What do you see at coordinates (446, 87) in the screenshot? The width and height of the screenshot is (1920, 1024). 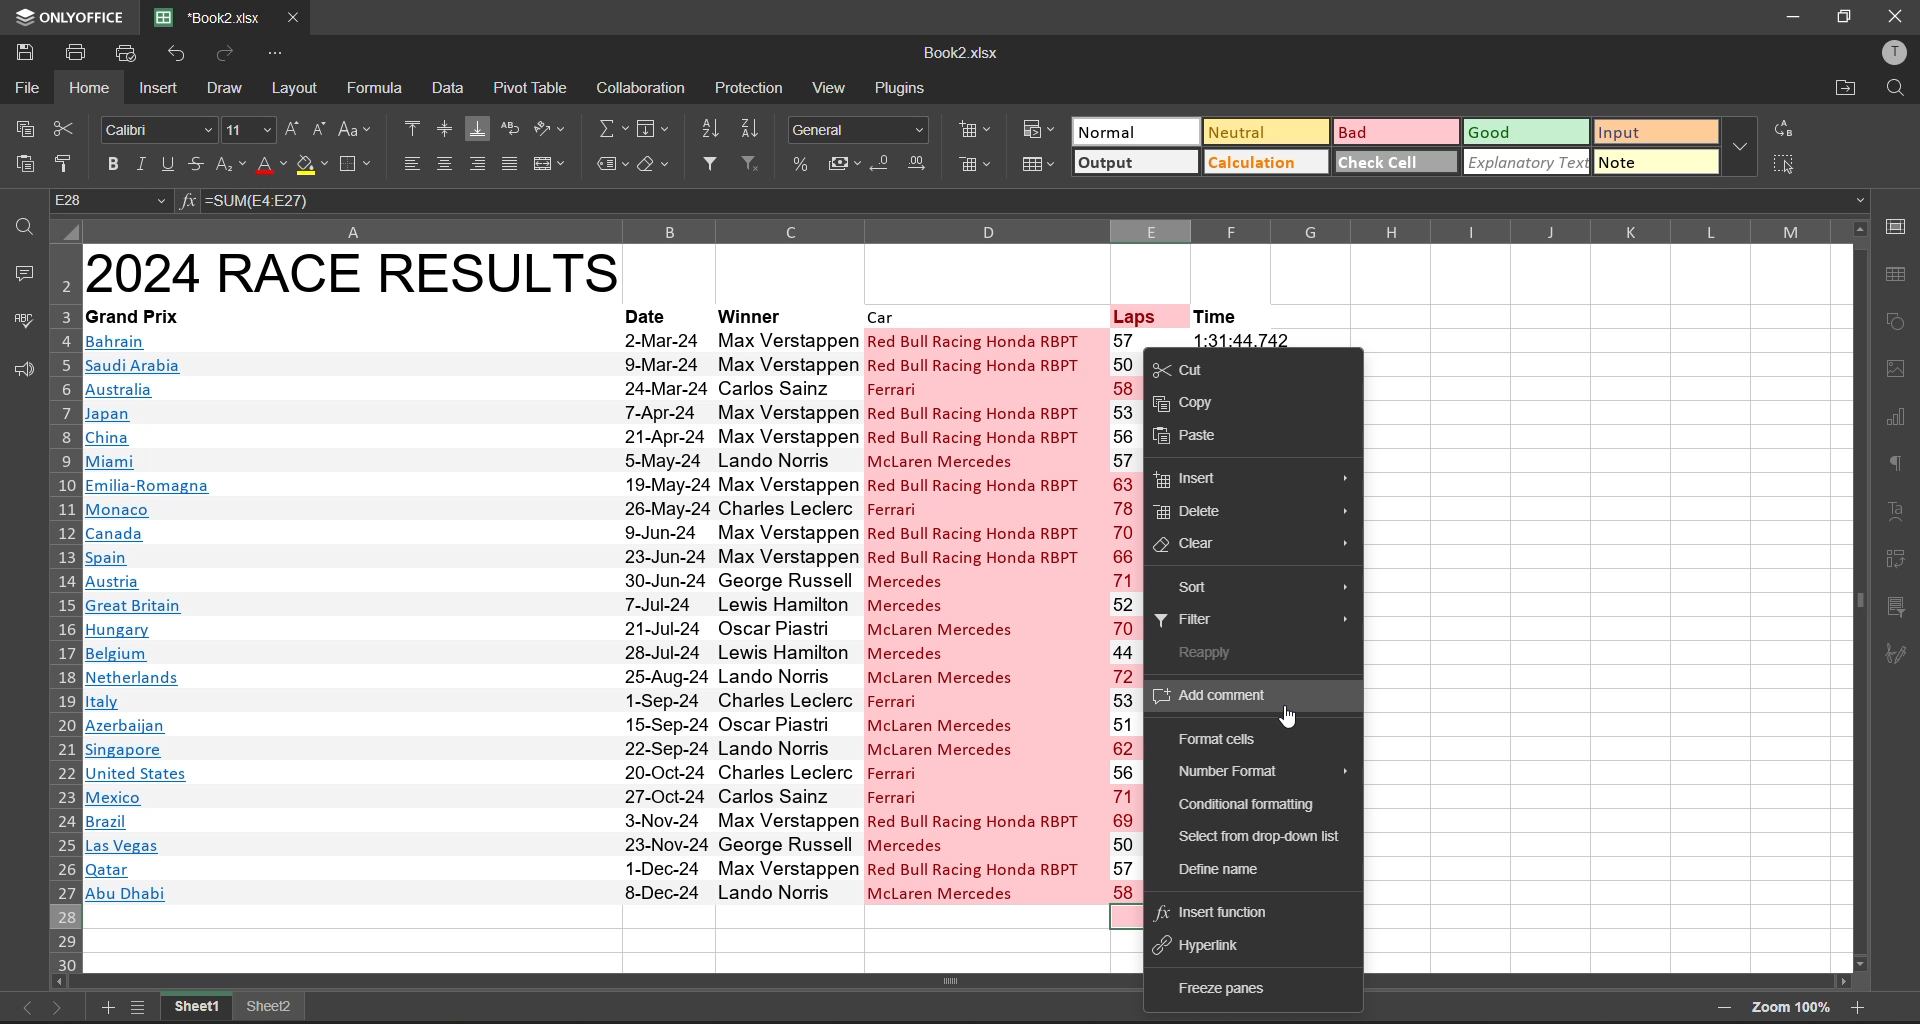 I see `data` at bounding box center [446, 87].